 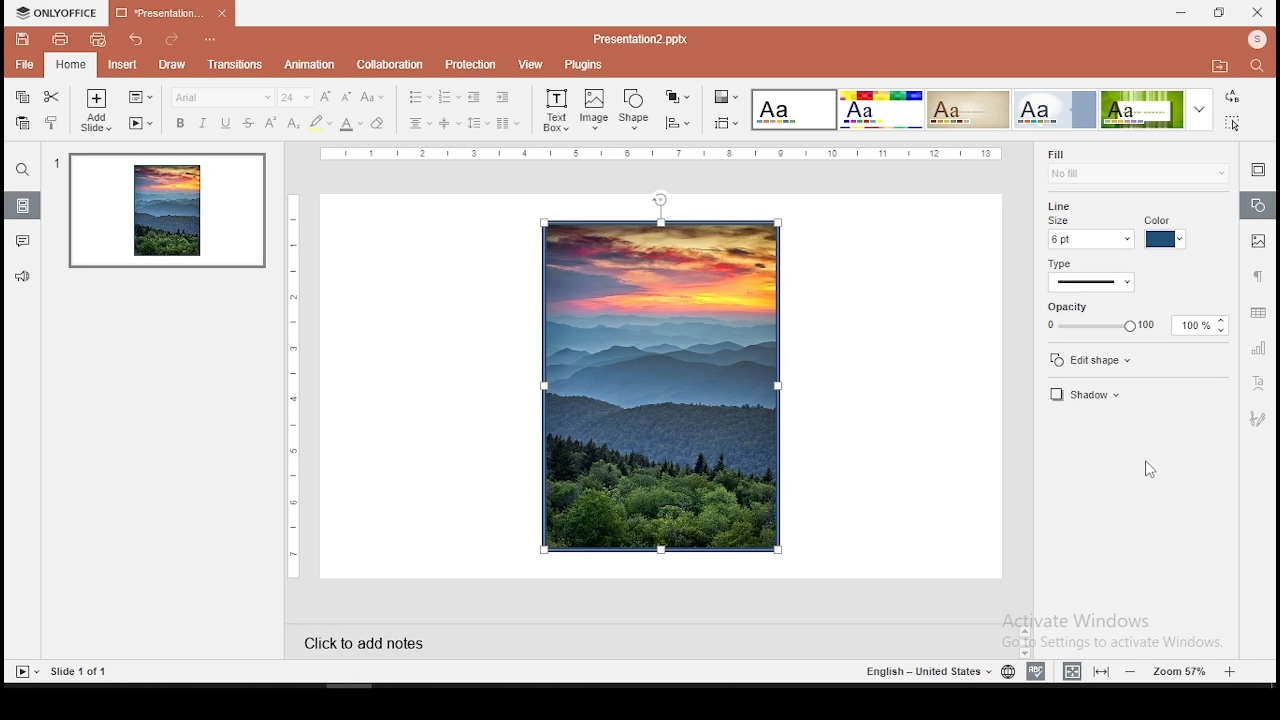 What do you see at coordinates (100, 40) in the screenshot?
I see `quick print` at bounding box center [100, 40].